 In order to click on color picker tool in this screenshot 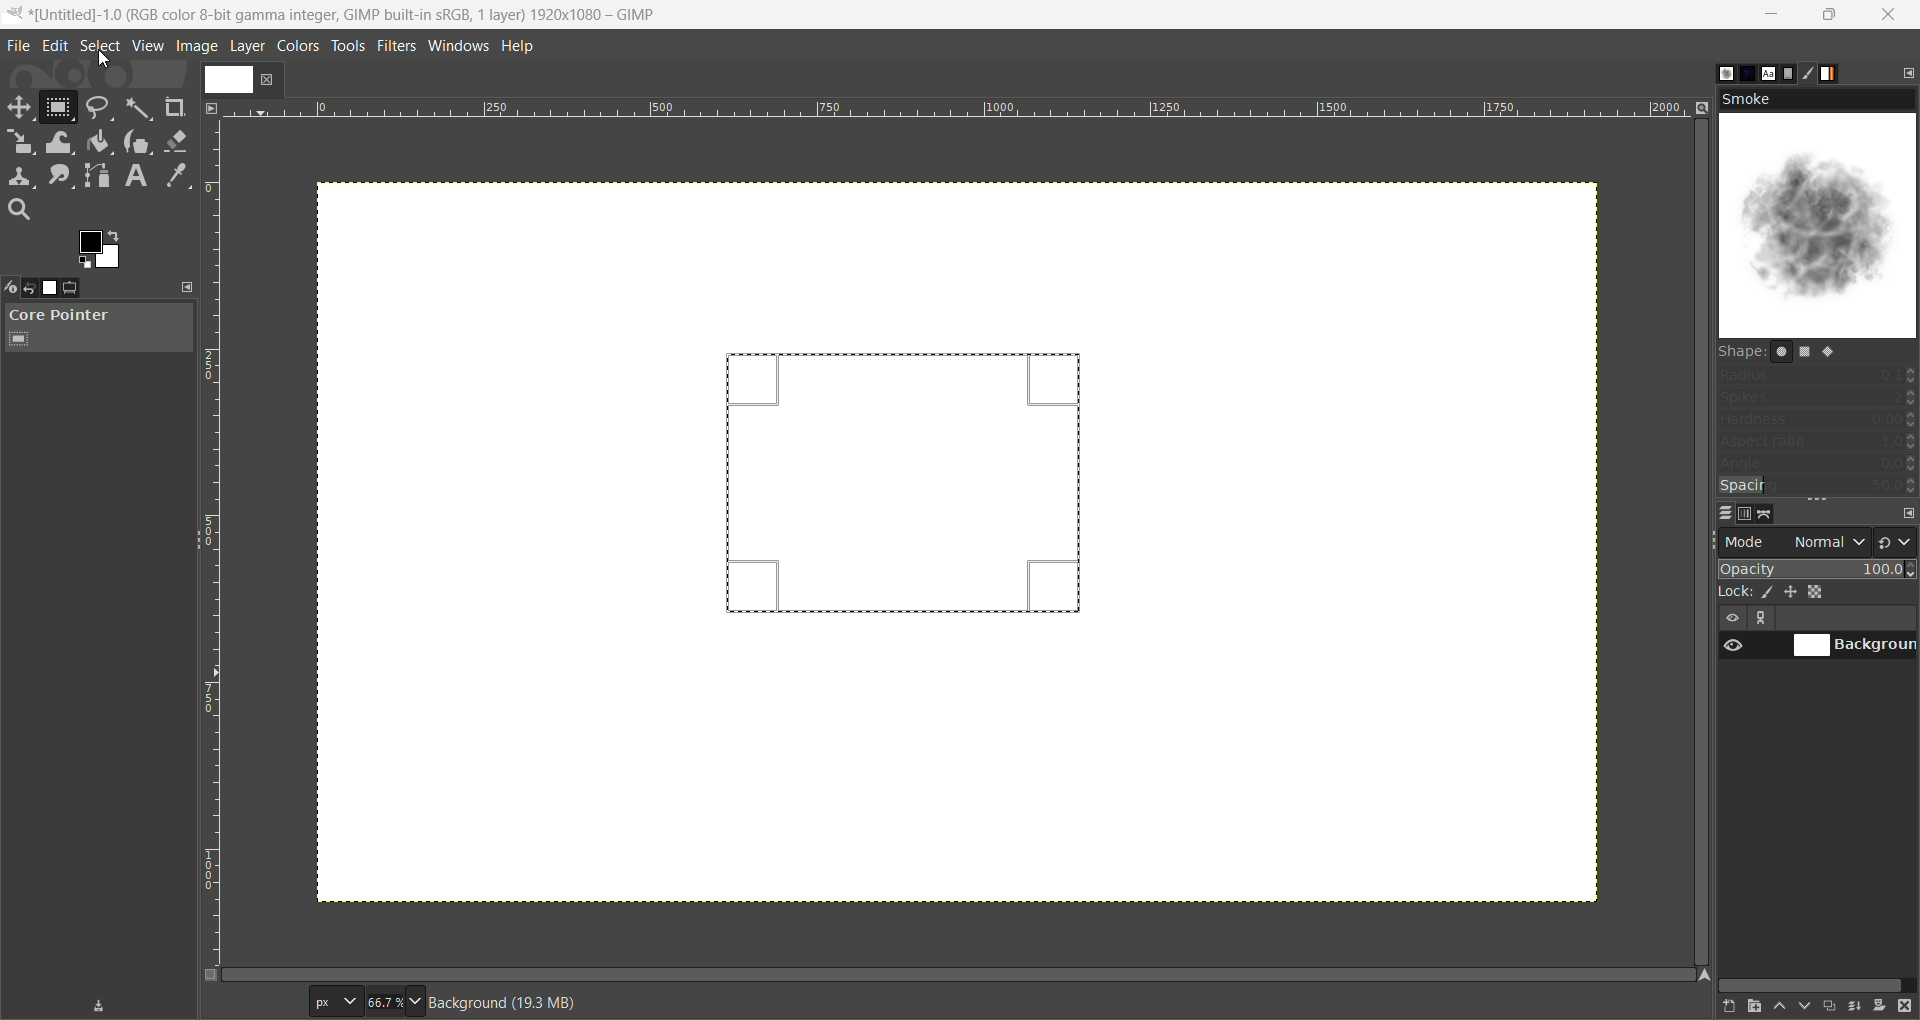, I will do `click(176, 177)`.